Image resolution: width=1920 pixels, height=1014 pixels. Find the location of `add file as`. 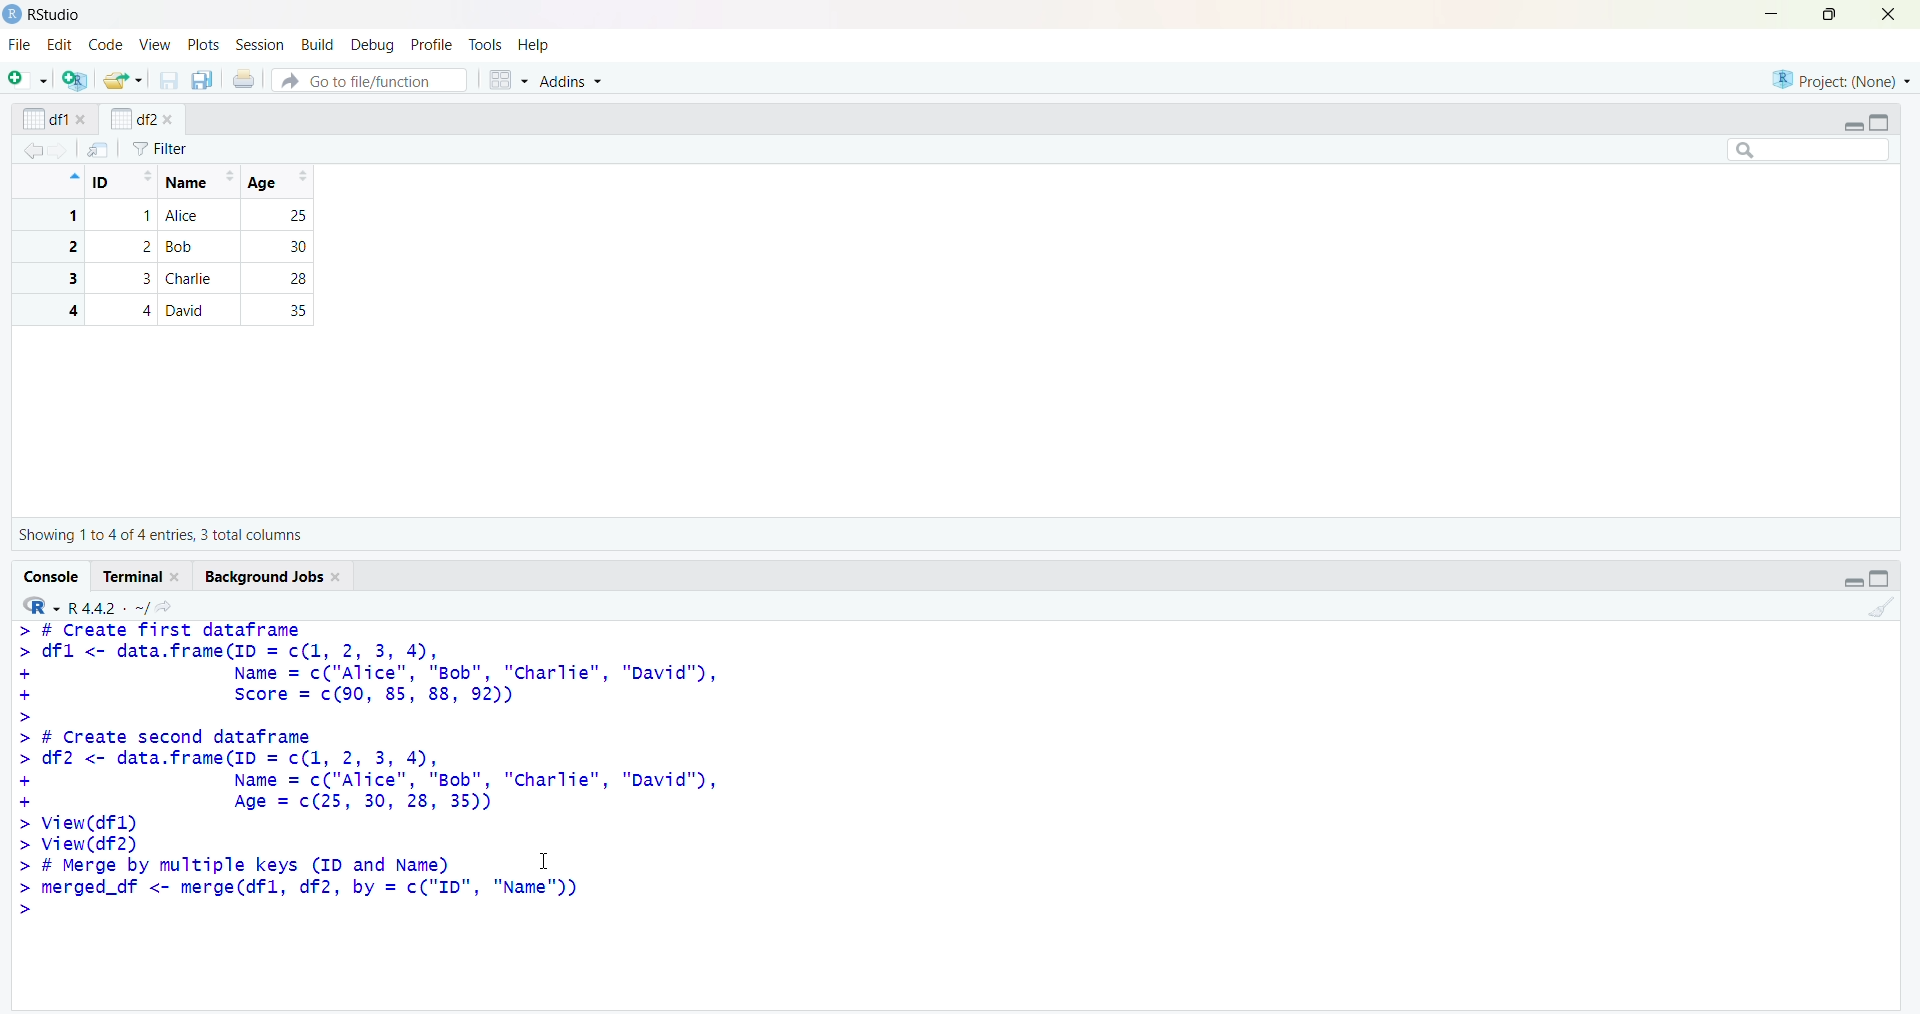

add file as is located at coordinates (32, 79).